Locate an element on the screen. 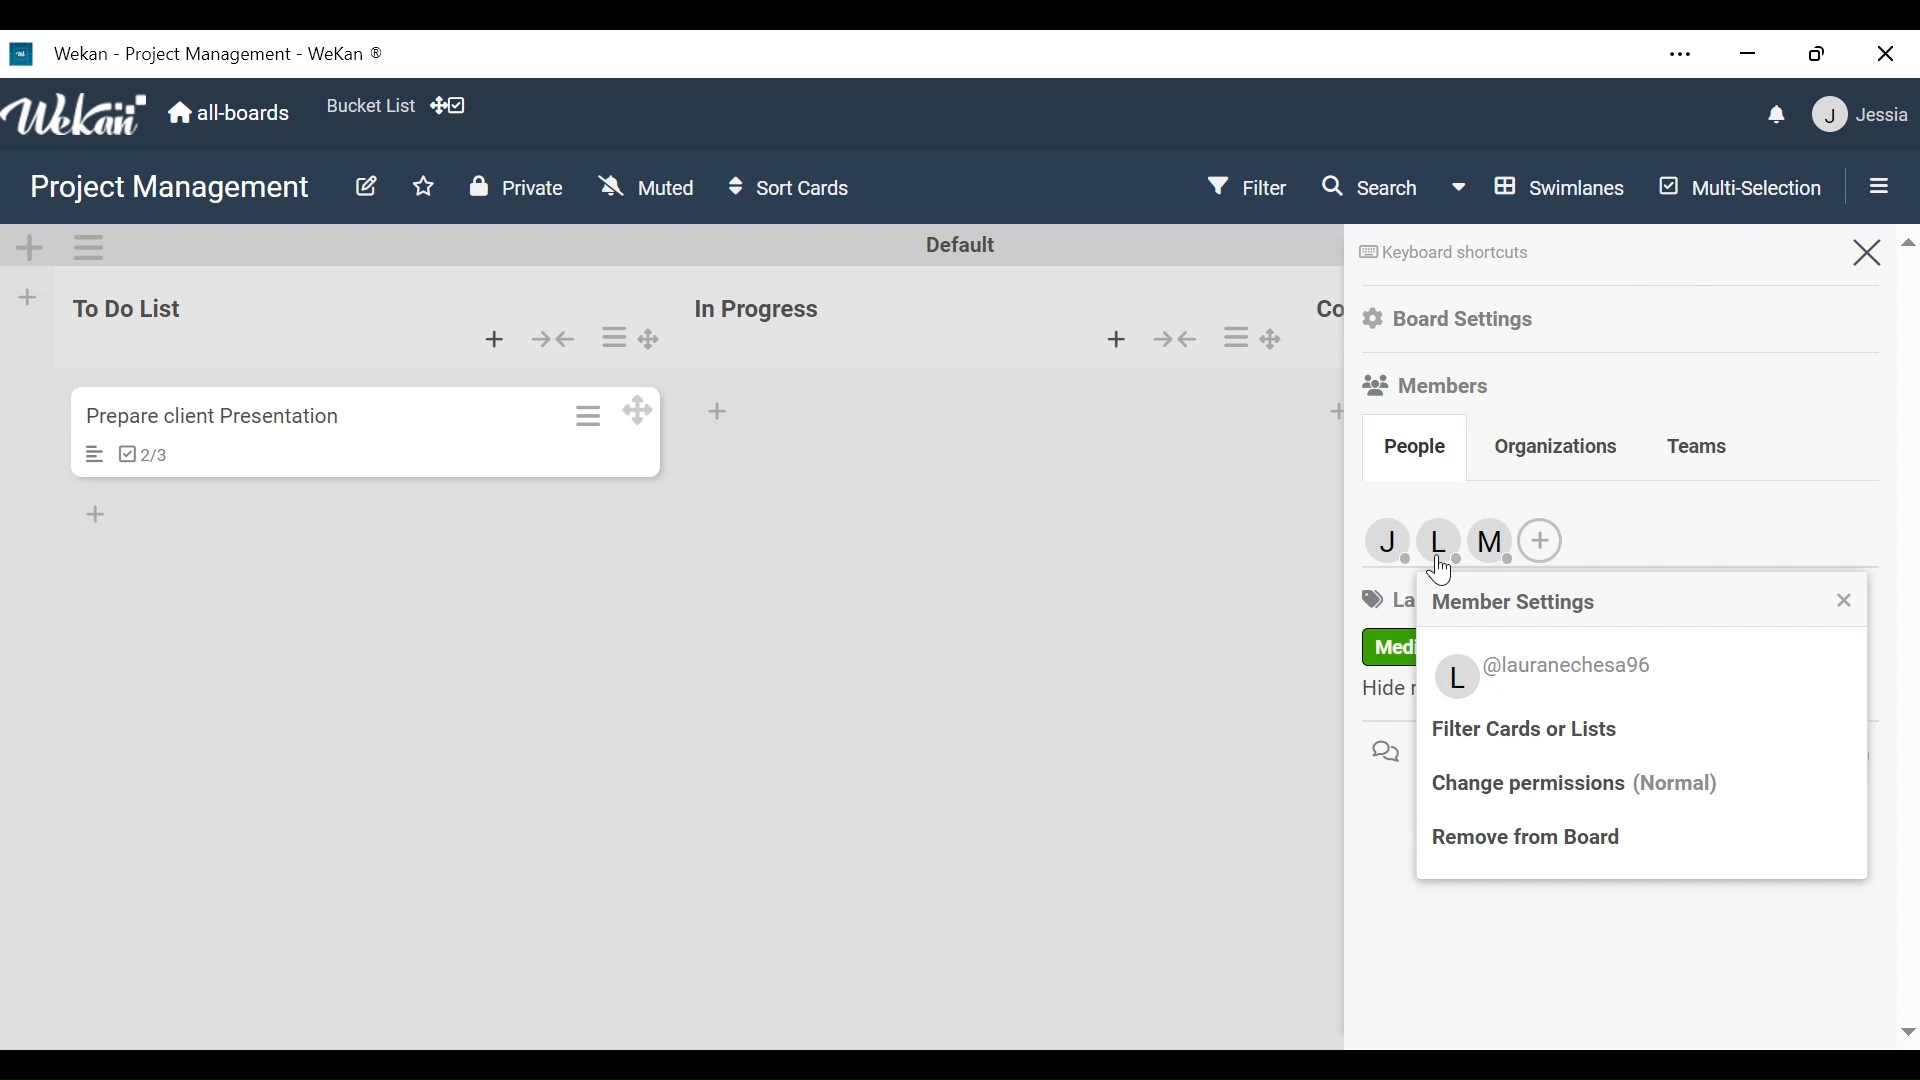  Add card to the bottom of the list is located at coordinates (1117, 339).